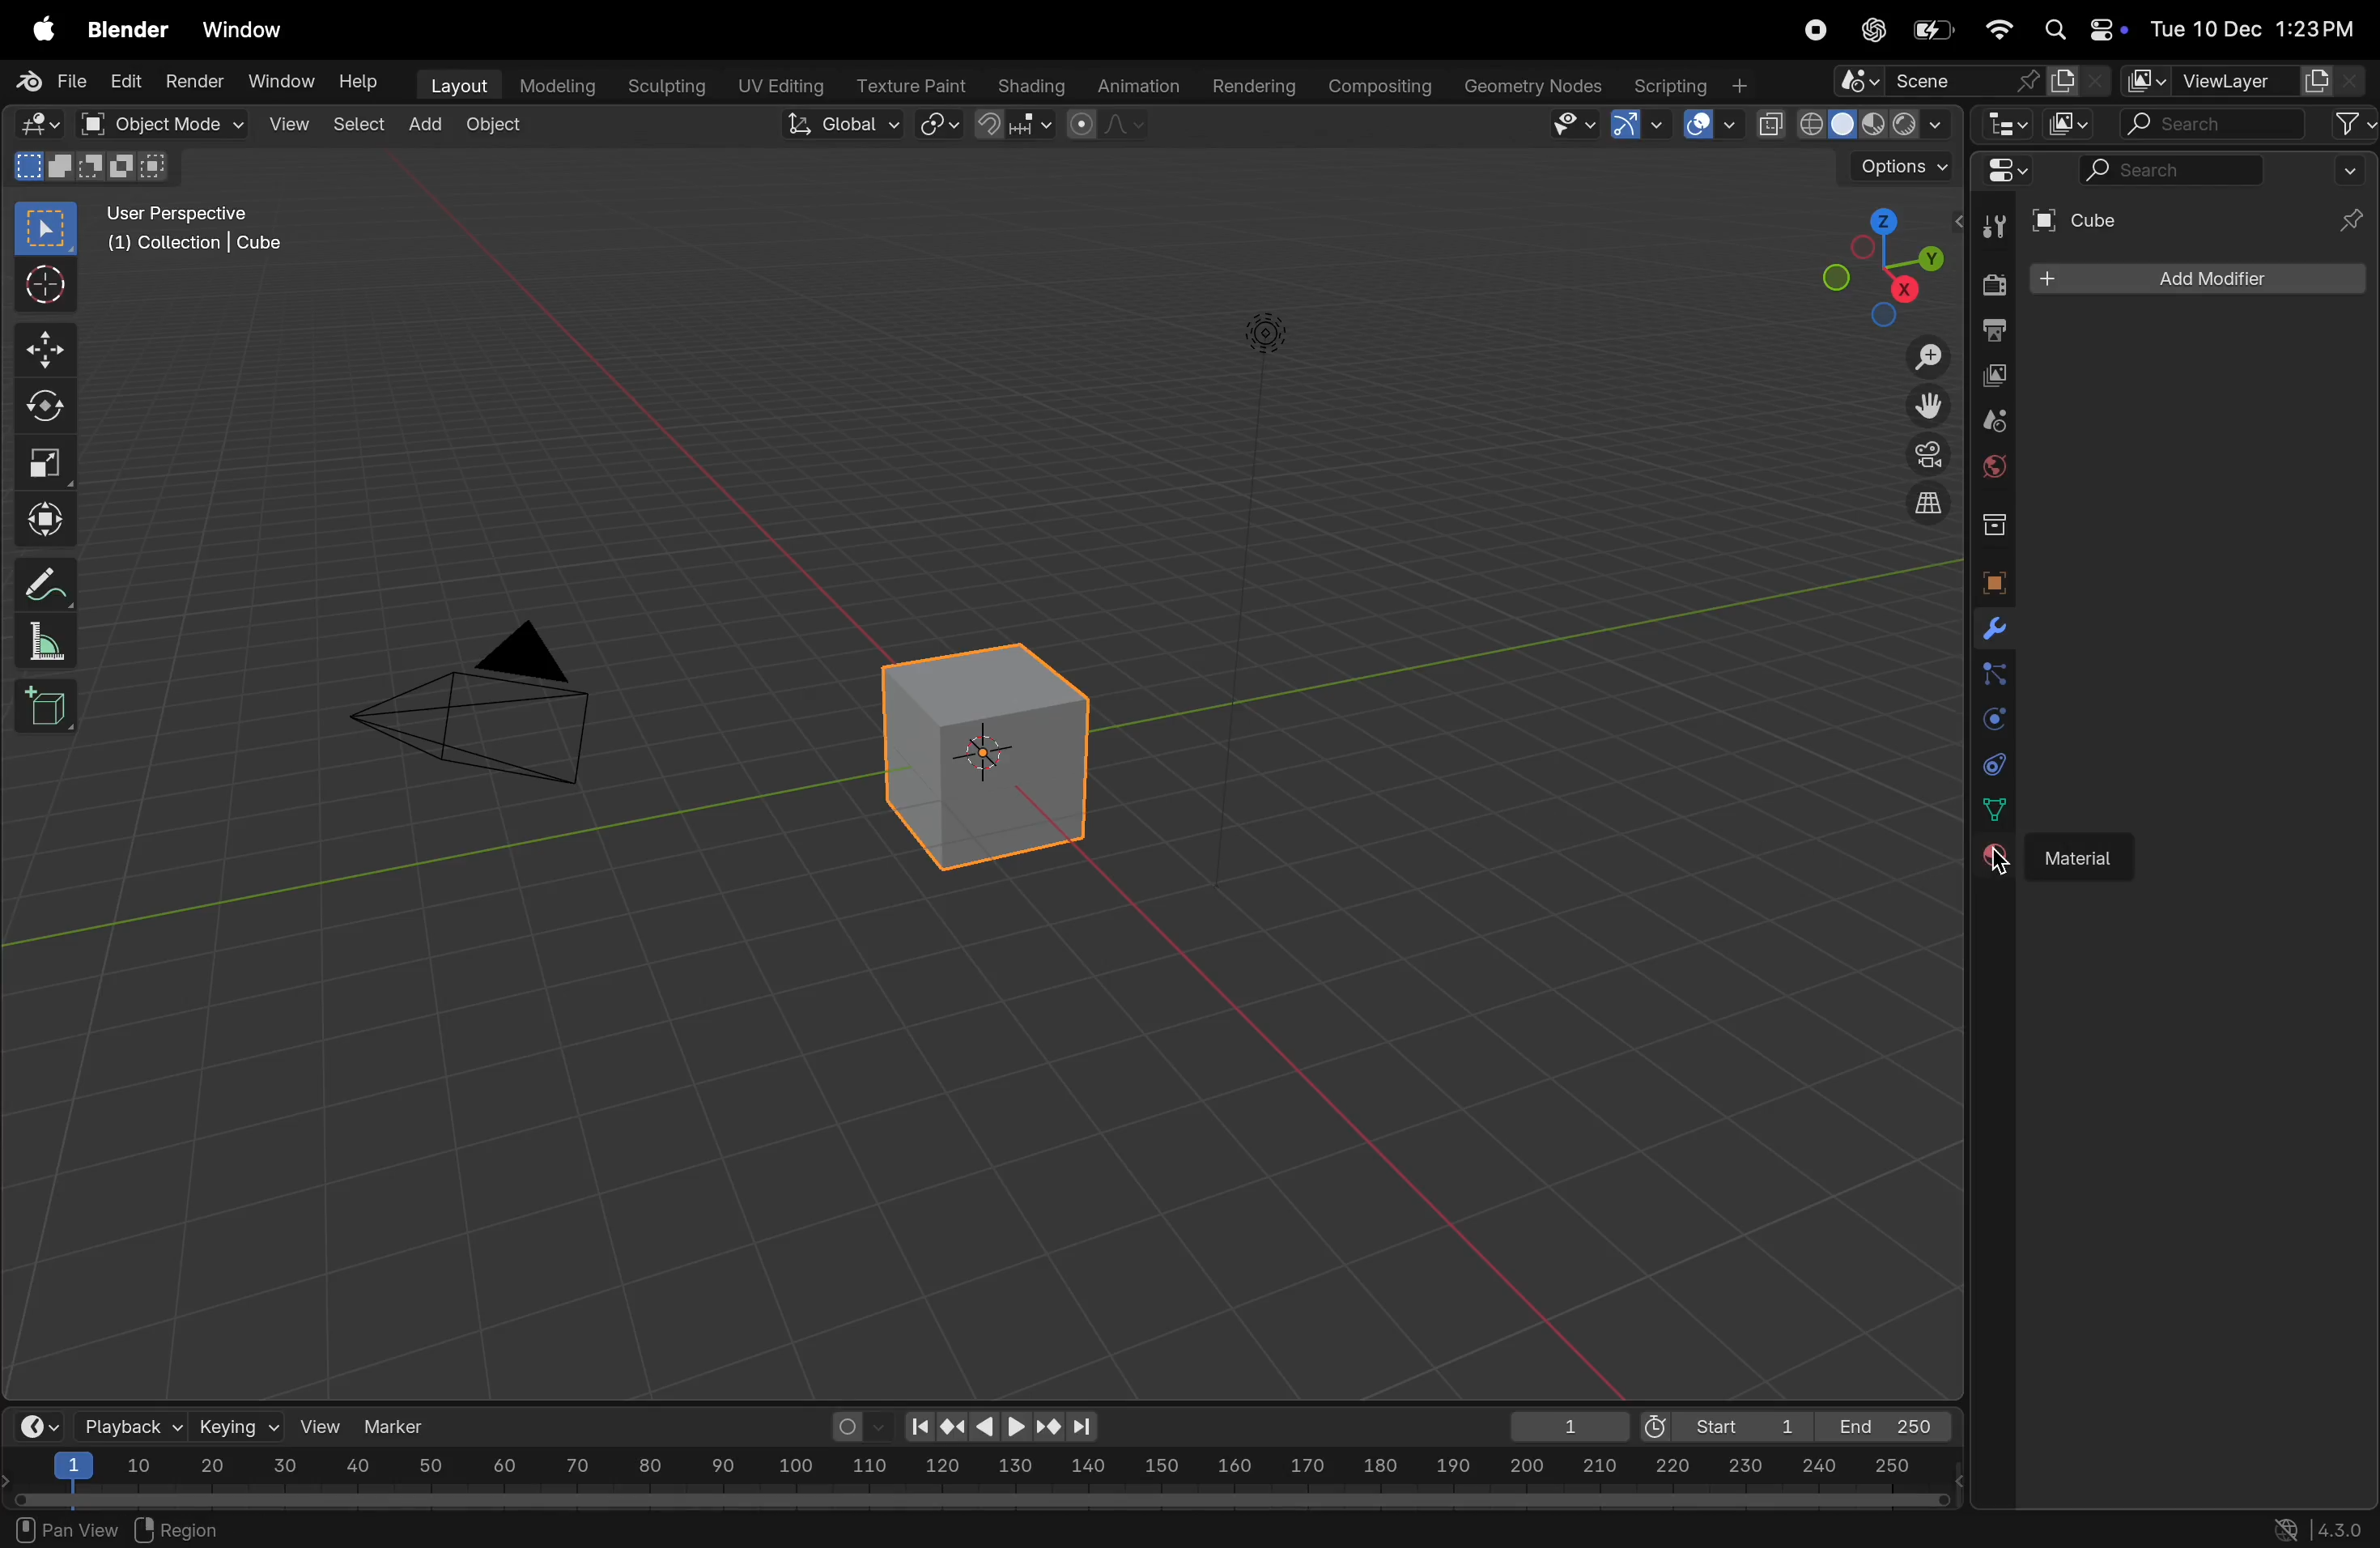  Describe the element at coordinates (2080, 30) in the screenshot. I see `apple widgets` at that location.